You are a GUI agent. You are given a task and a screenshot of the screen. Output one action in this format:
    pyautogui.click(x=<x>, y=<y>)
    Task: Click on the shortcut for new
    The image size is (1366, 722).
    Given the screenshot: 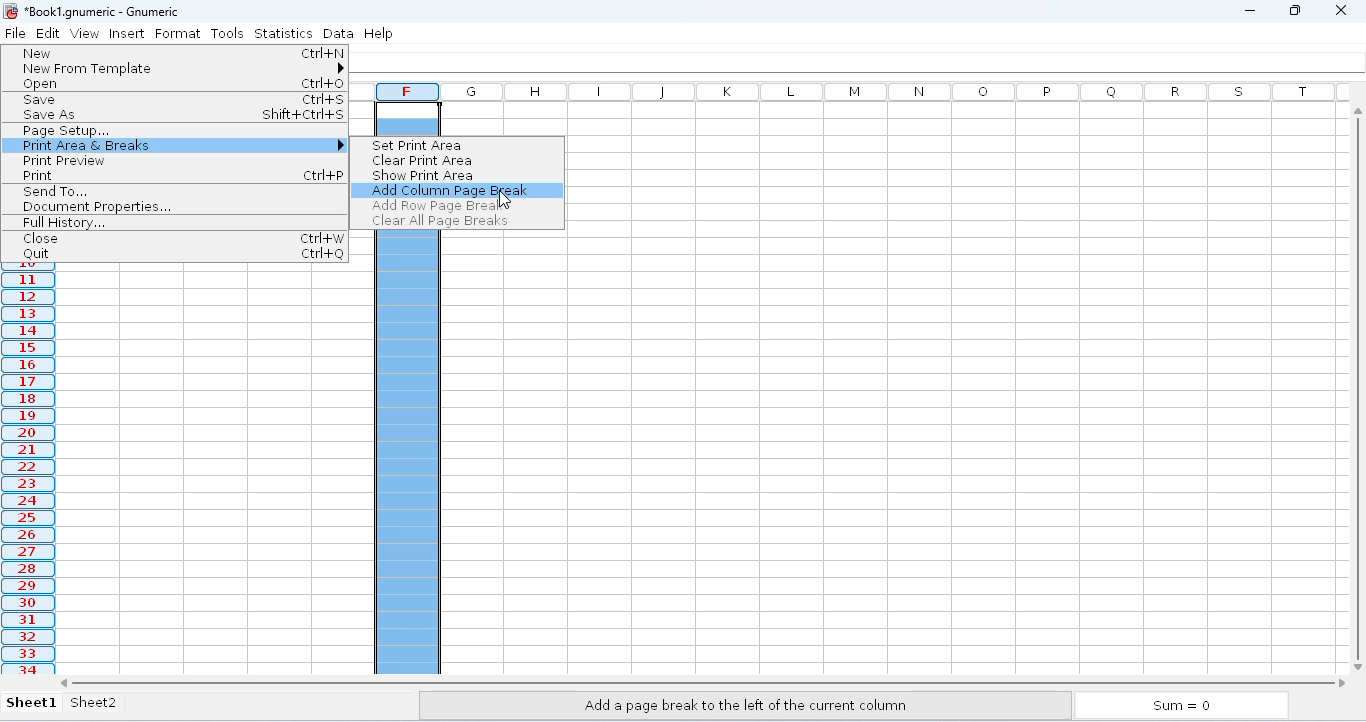 What is the action you would take?
    pyautogui.click(x=323, y=53)
    